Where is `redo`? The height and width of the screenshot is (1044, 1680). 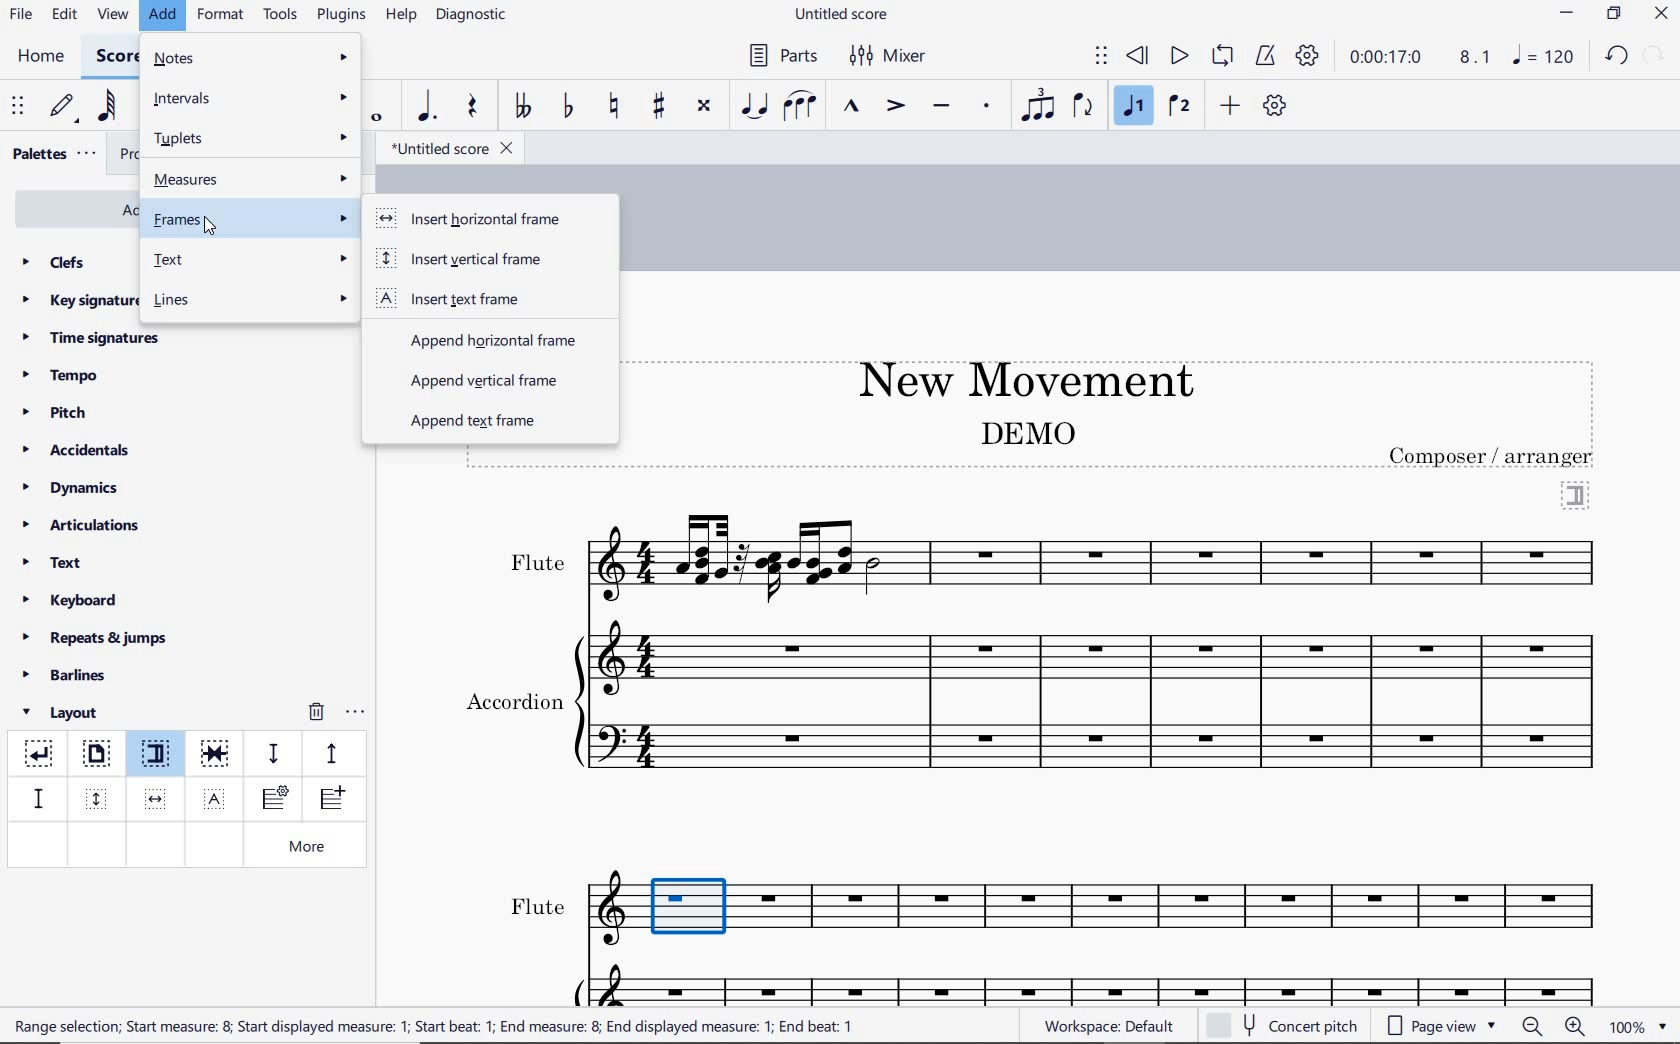
redo is located at coordinates (1616, 55).